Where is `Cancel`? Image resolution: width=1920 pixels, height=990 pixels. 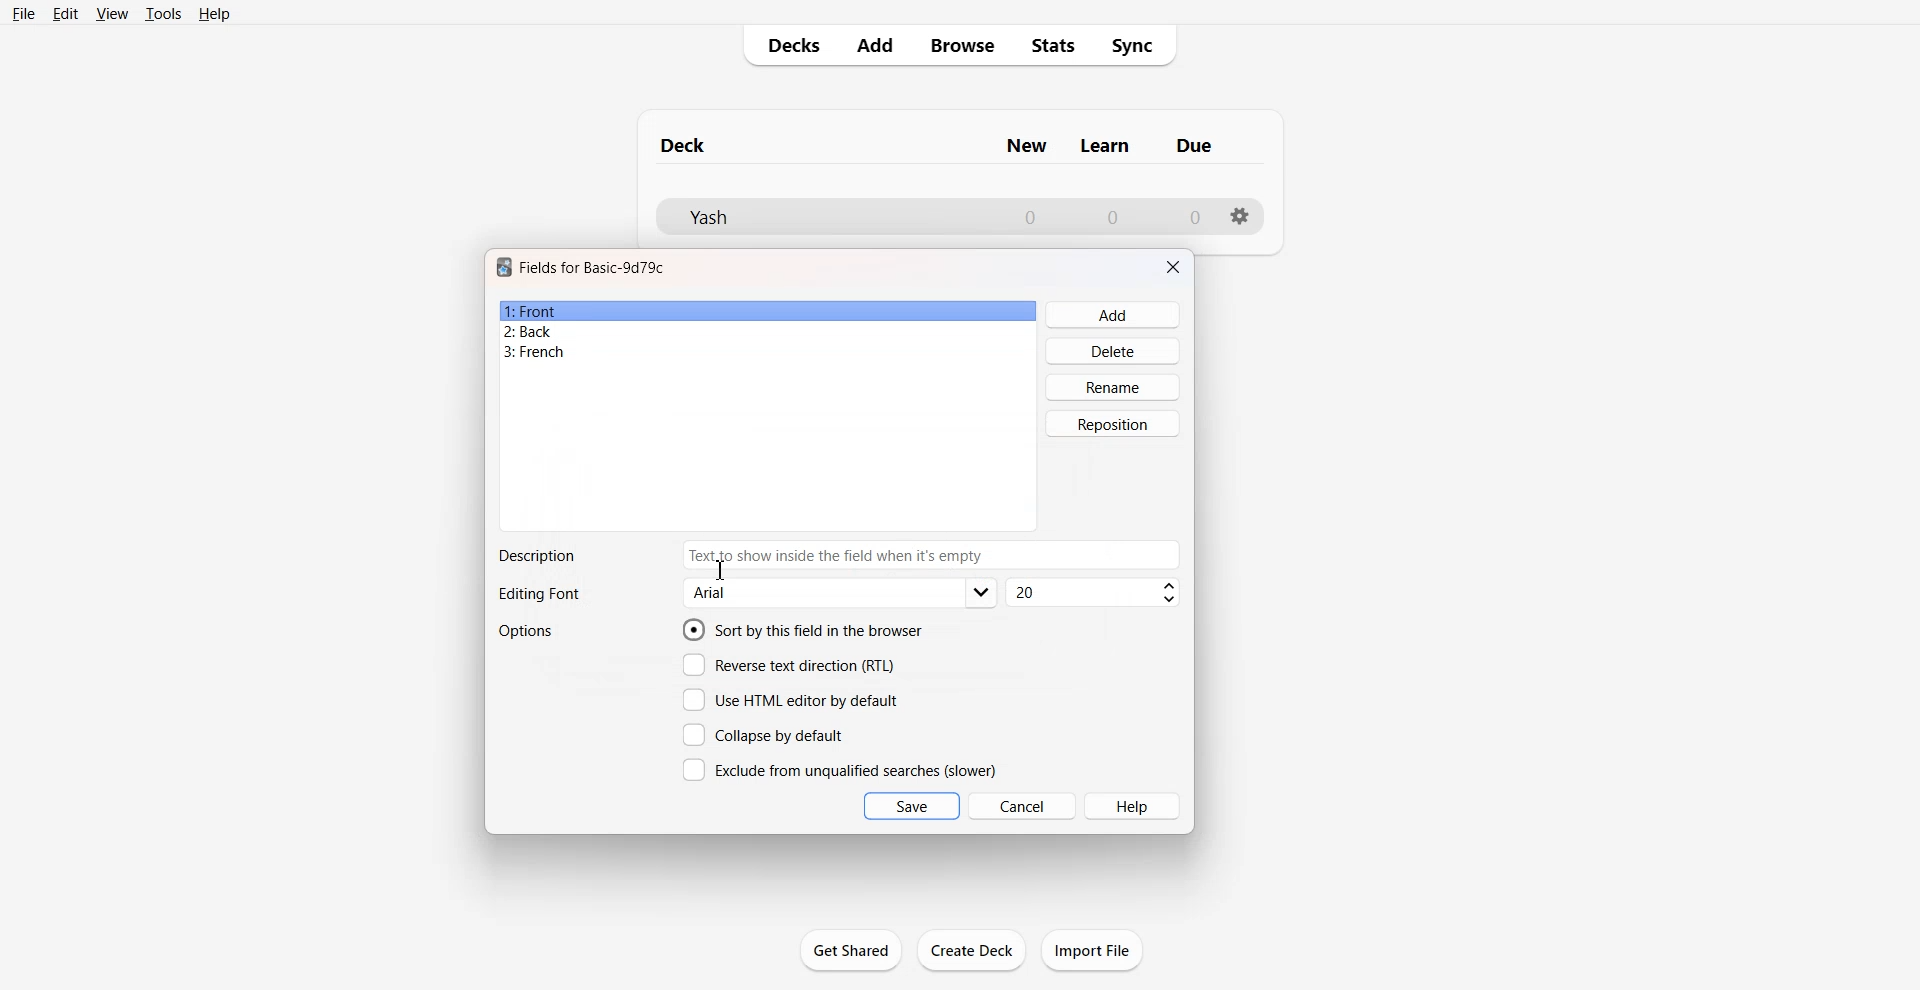
Cancel is located at coordinates (1023, 805).